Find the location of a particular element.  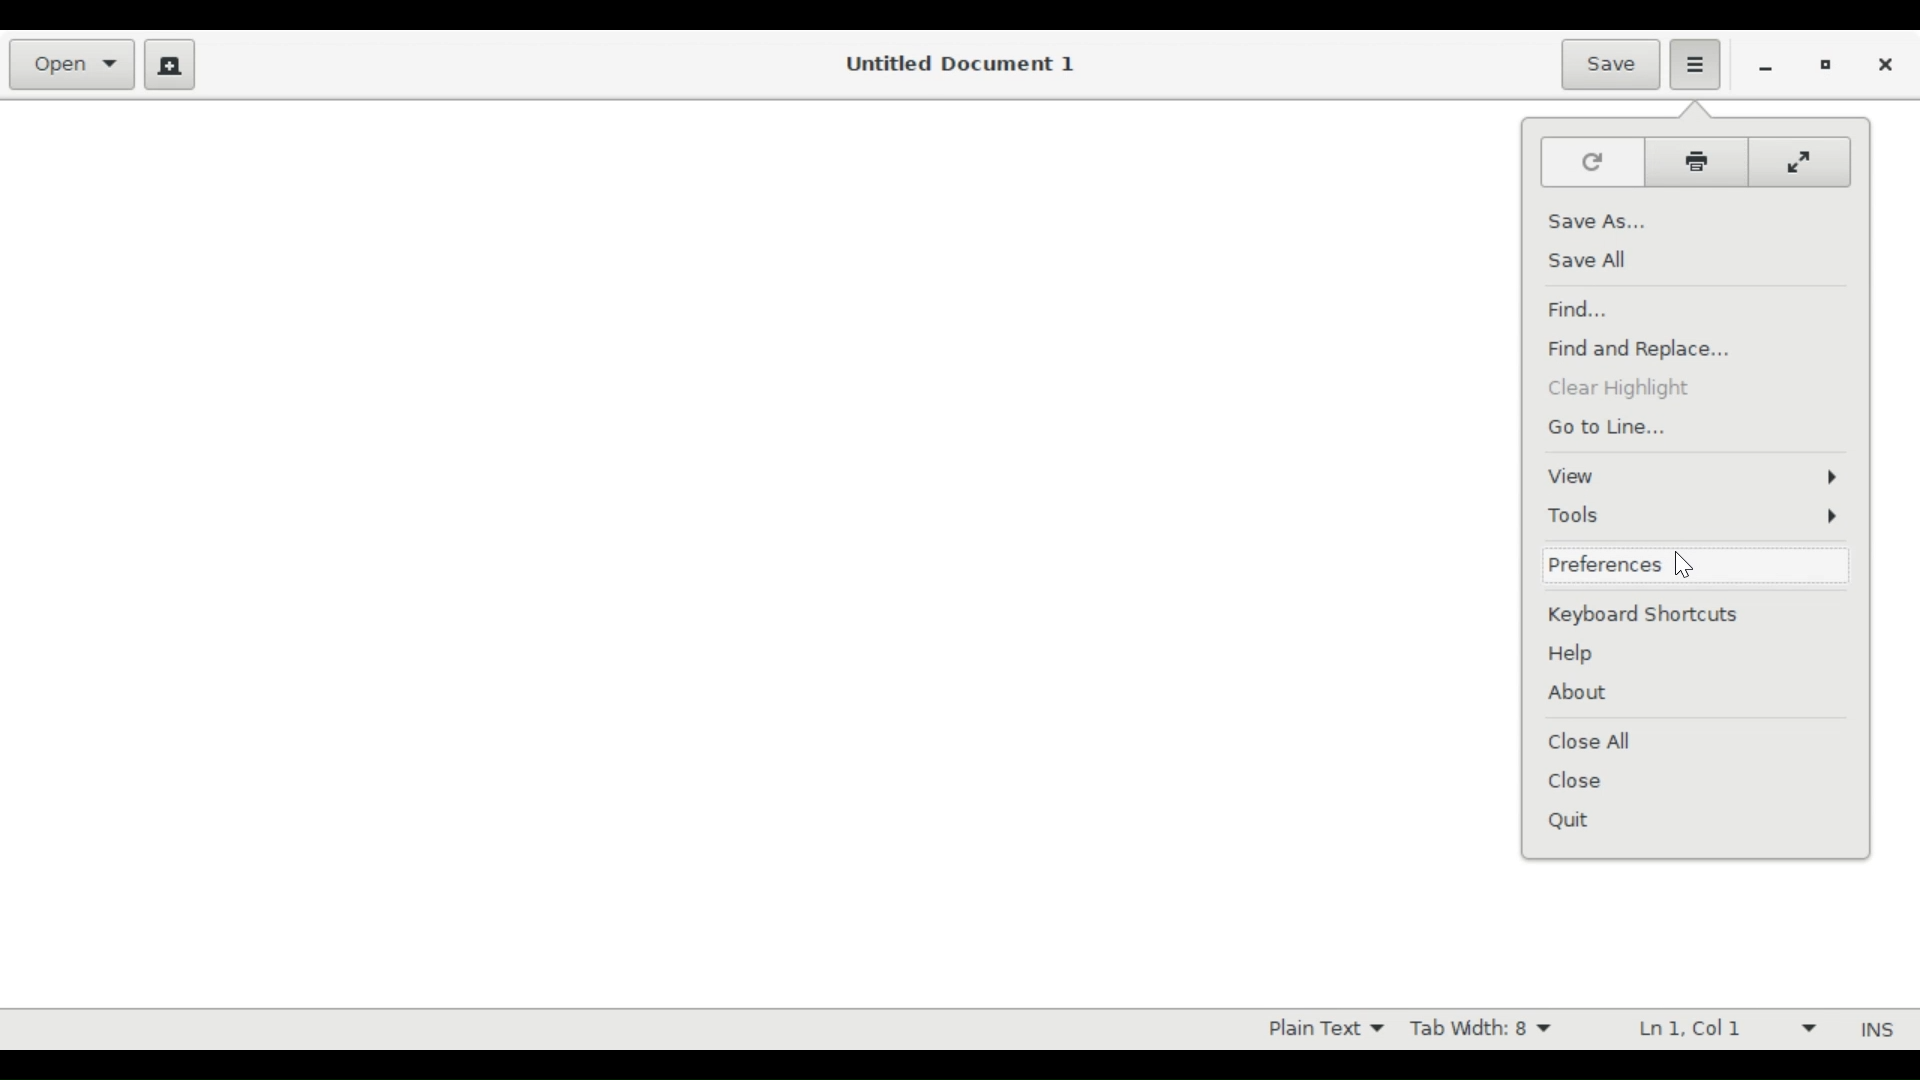

Print is located at coordinates (1697, 162).